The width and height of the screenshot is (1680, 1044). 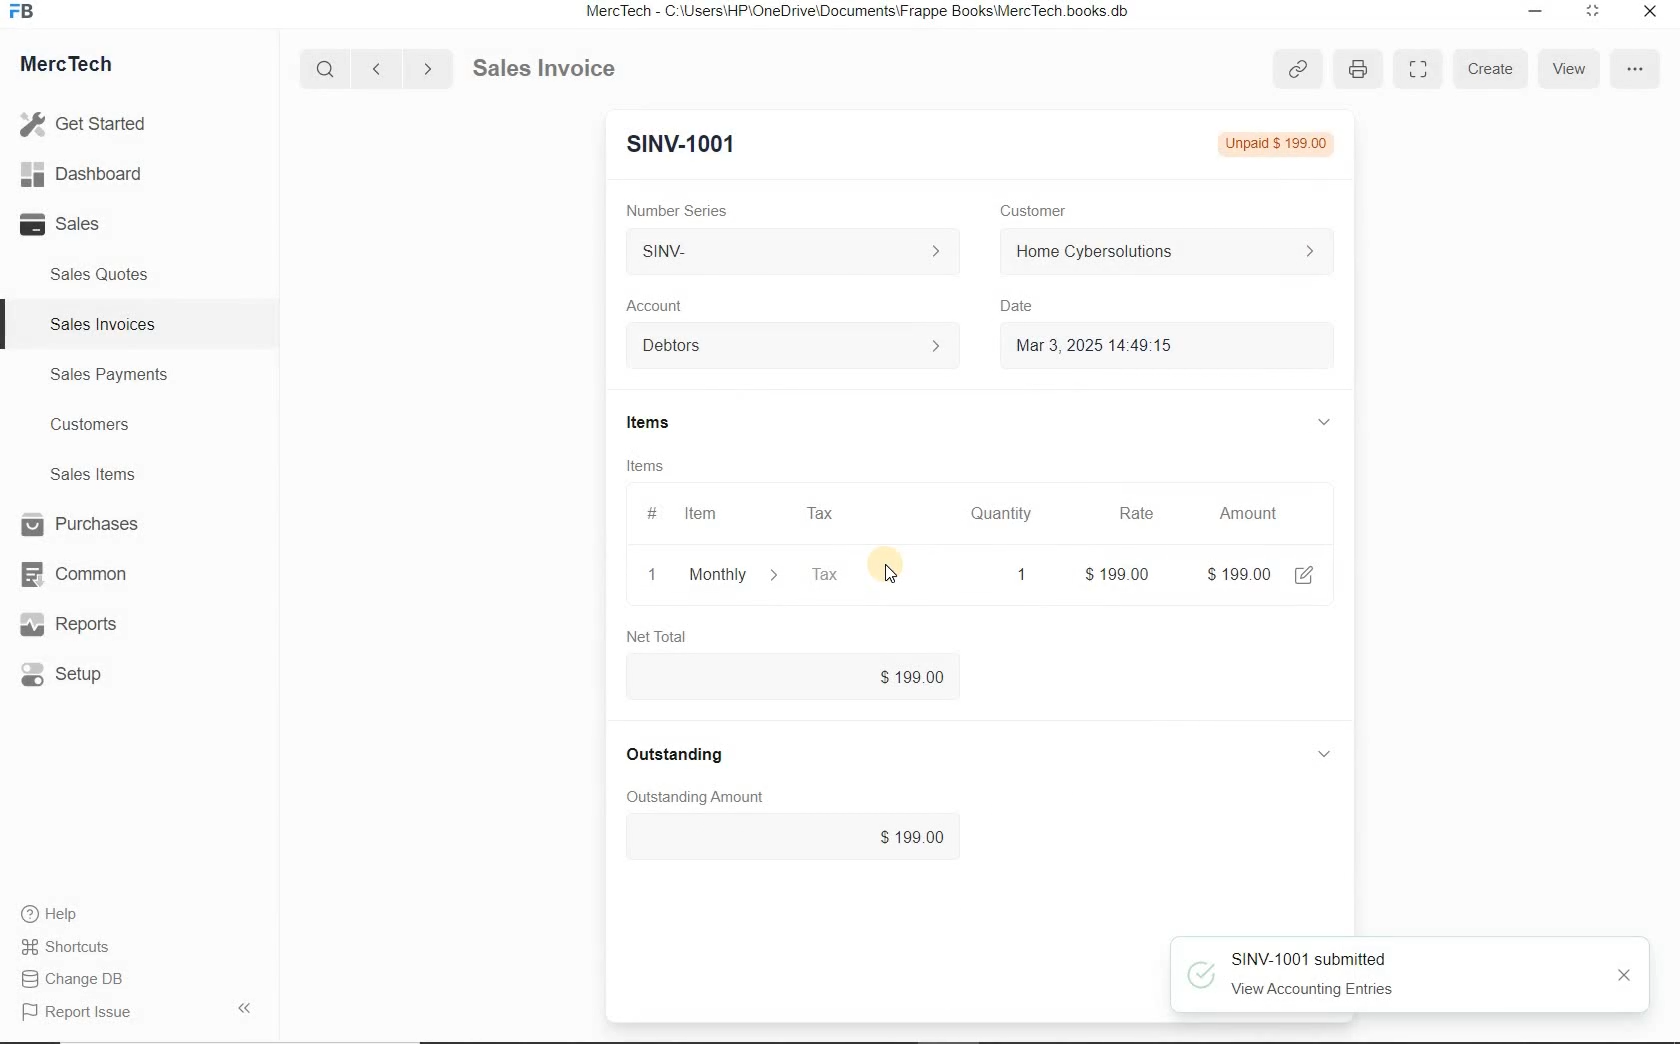 I want to click on $199.00, so click(x=790, y=838).